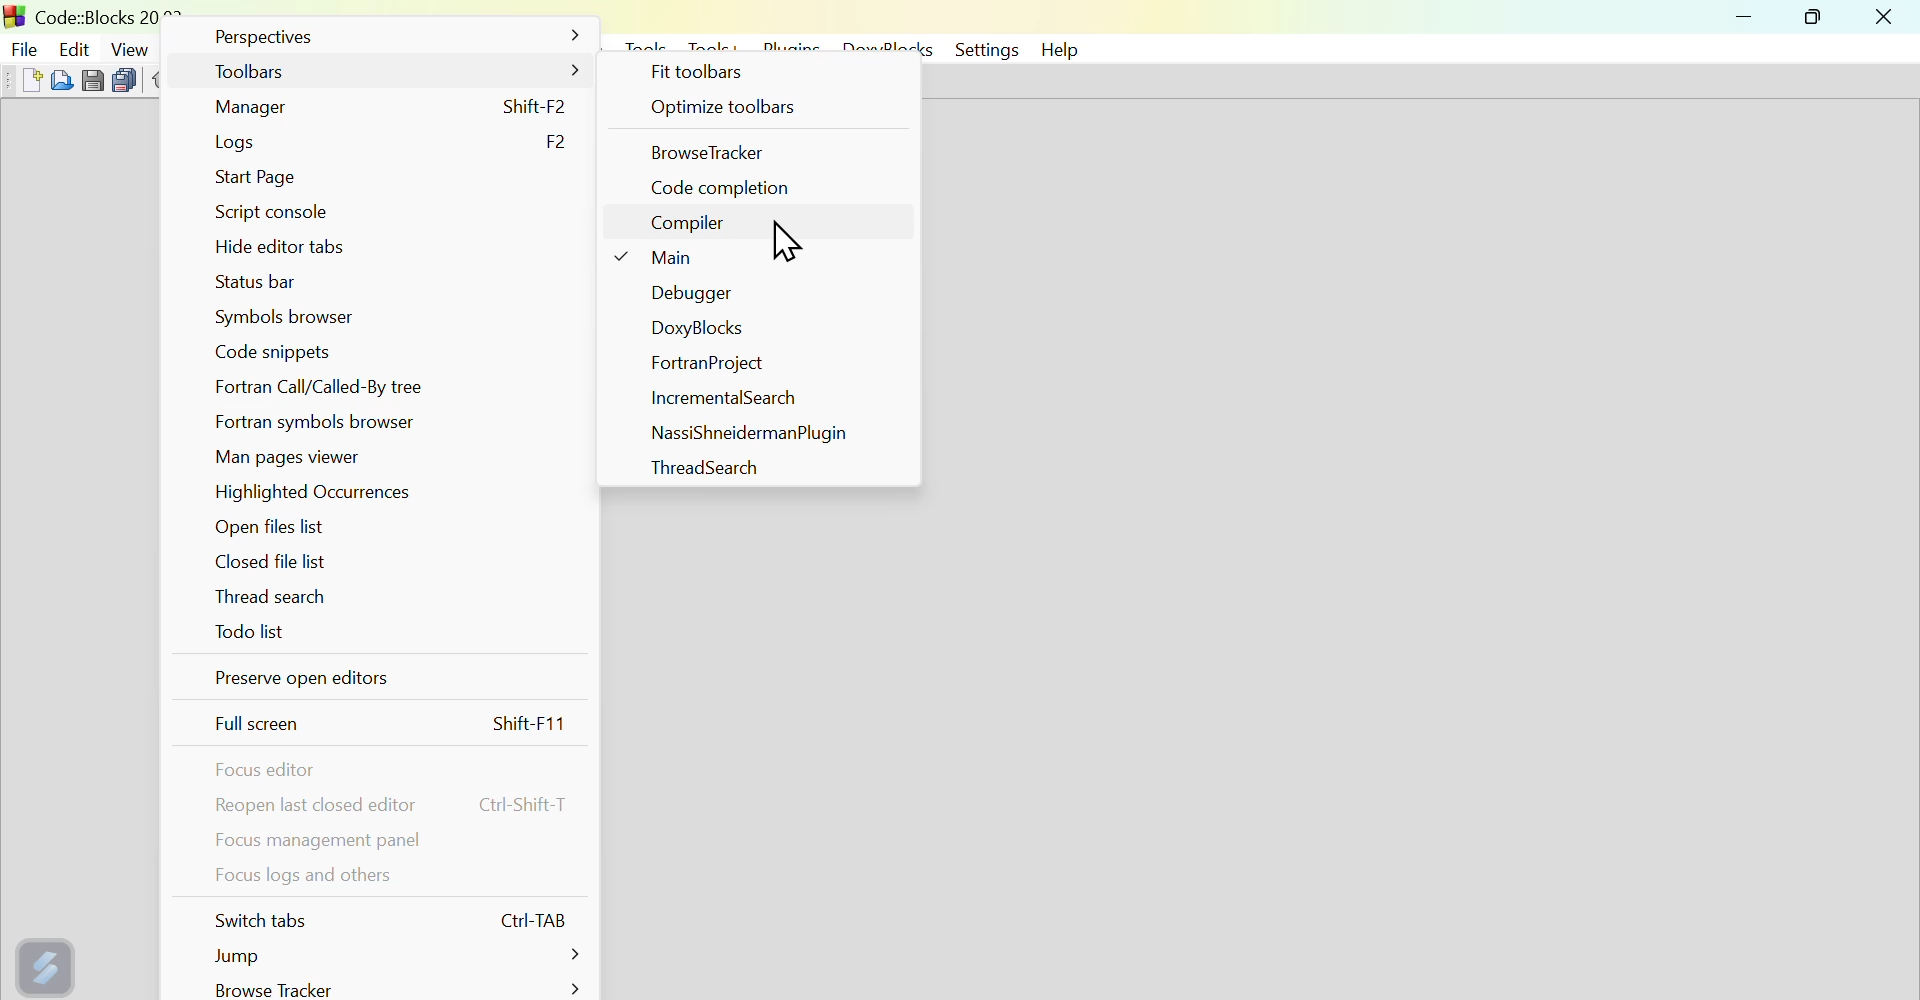  Describe the element at coordinates (391, 41) in the screenshot. I see `Perspectives` at that location.